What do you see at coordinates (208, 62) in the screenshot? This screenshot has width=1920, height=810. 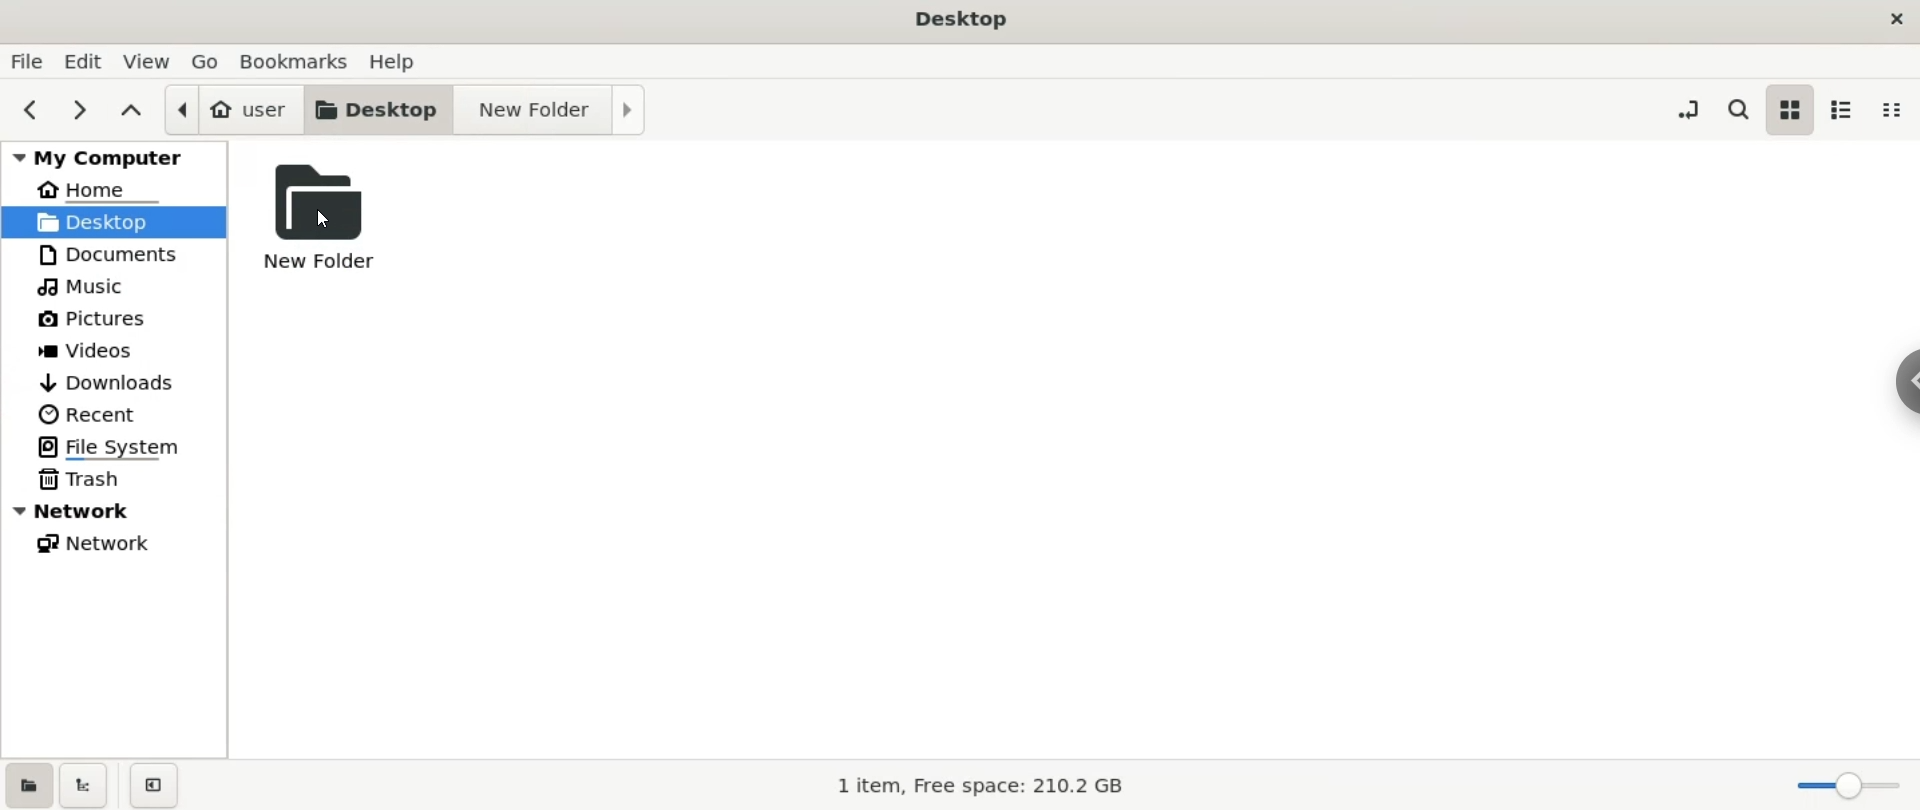 I see `go` at bounding box center [208, 62].